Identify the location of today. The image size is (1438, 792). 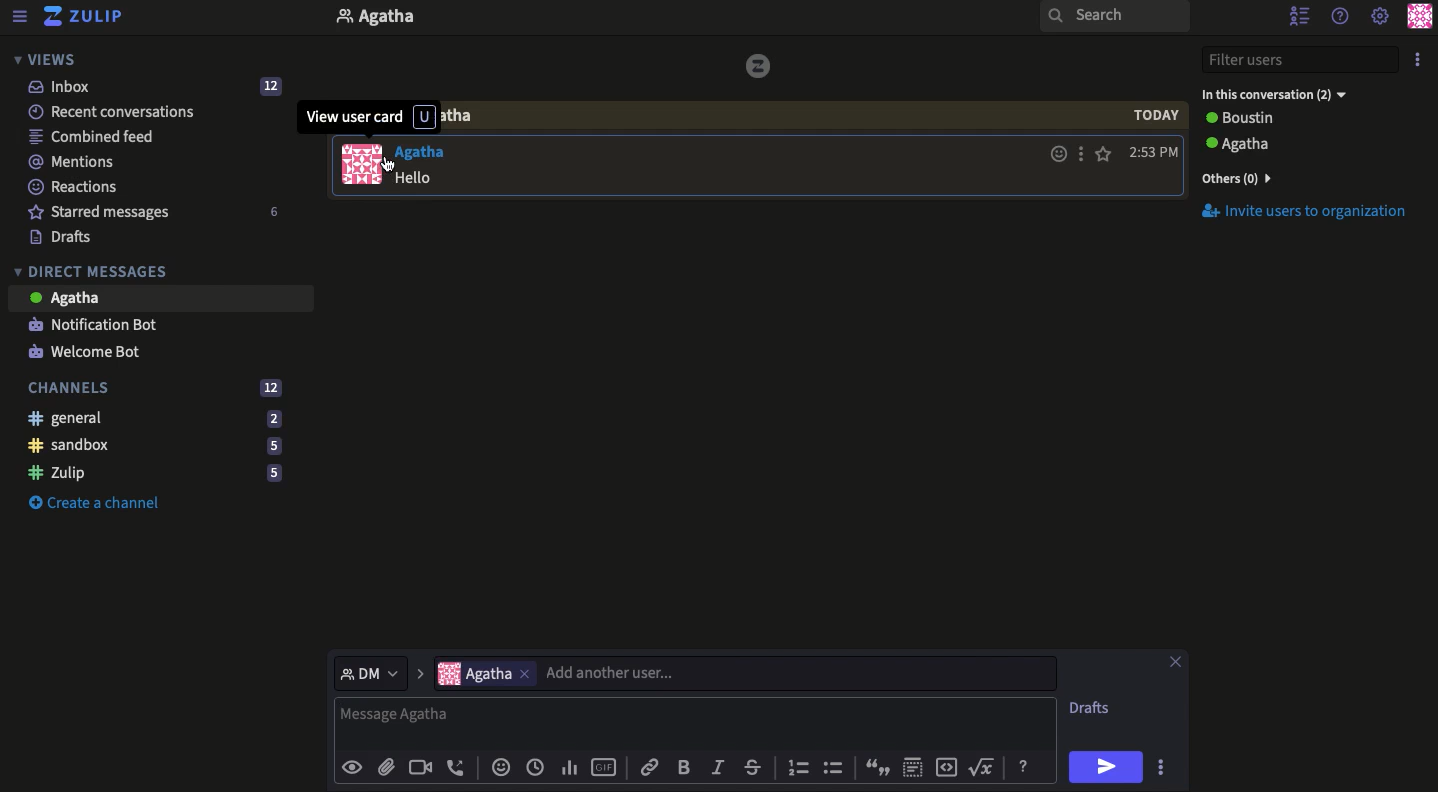
(1155, 116).